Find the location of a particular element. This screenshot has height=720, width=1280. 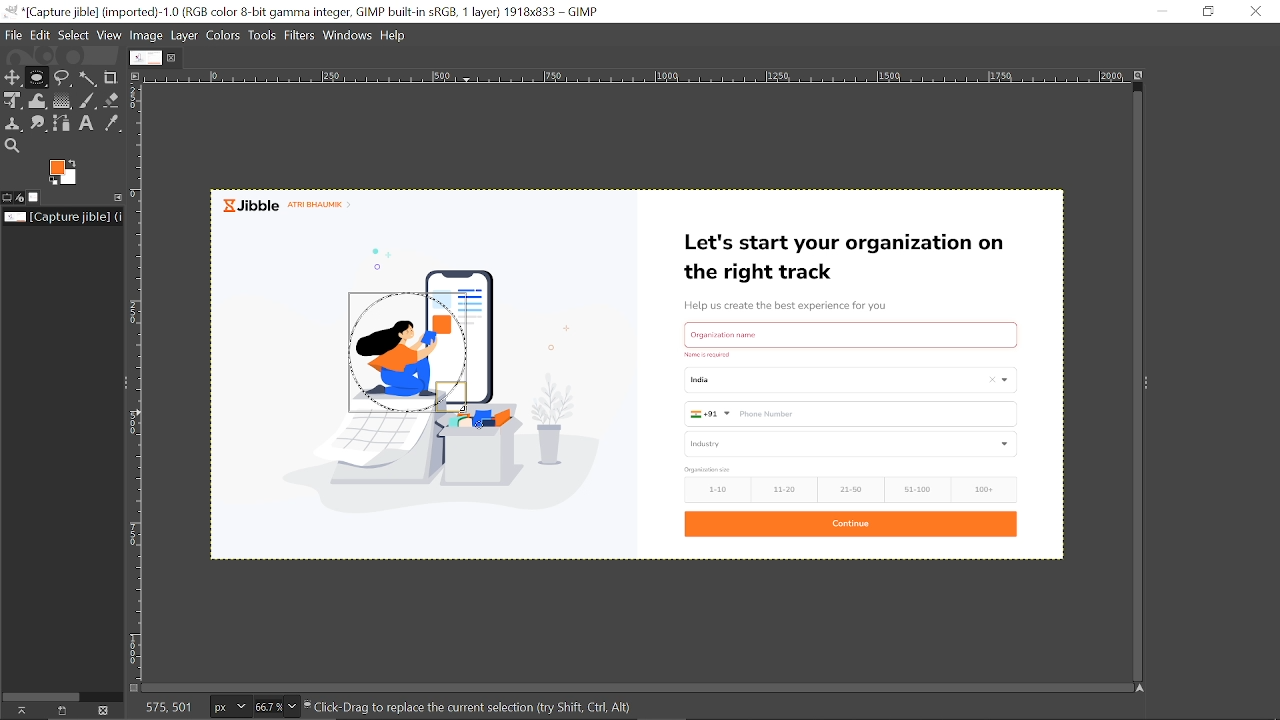

Device status is located at coordinates (21, 197).